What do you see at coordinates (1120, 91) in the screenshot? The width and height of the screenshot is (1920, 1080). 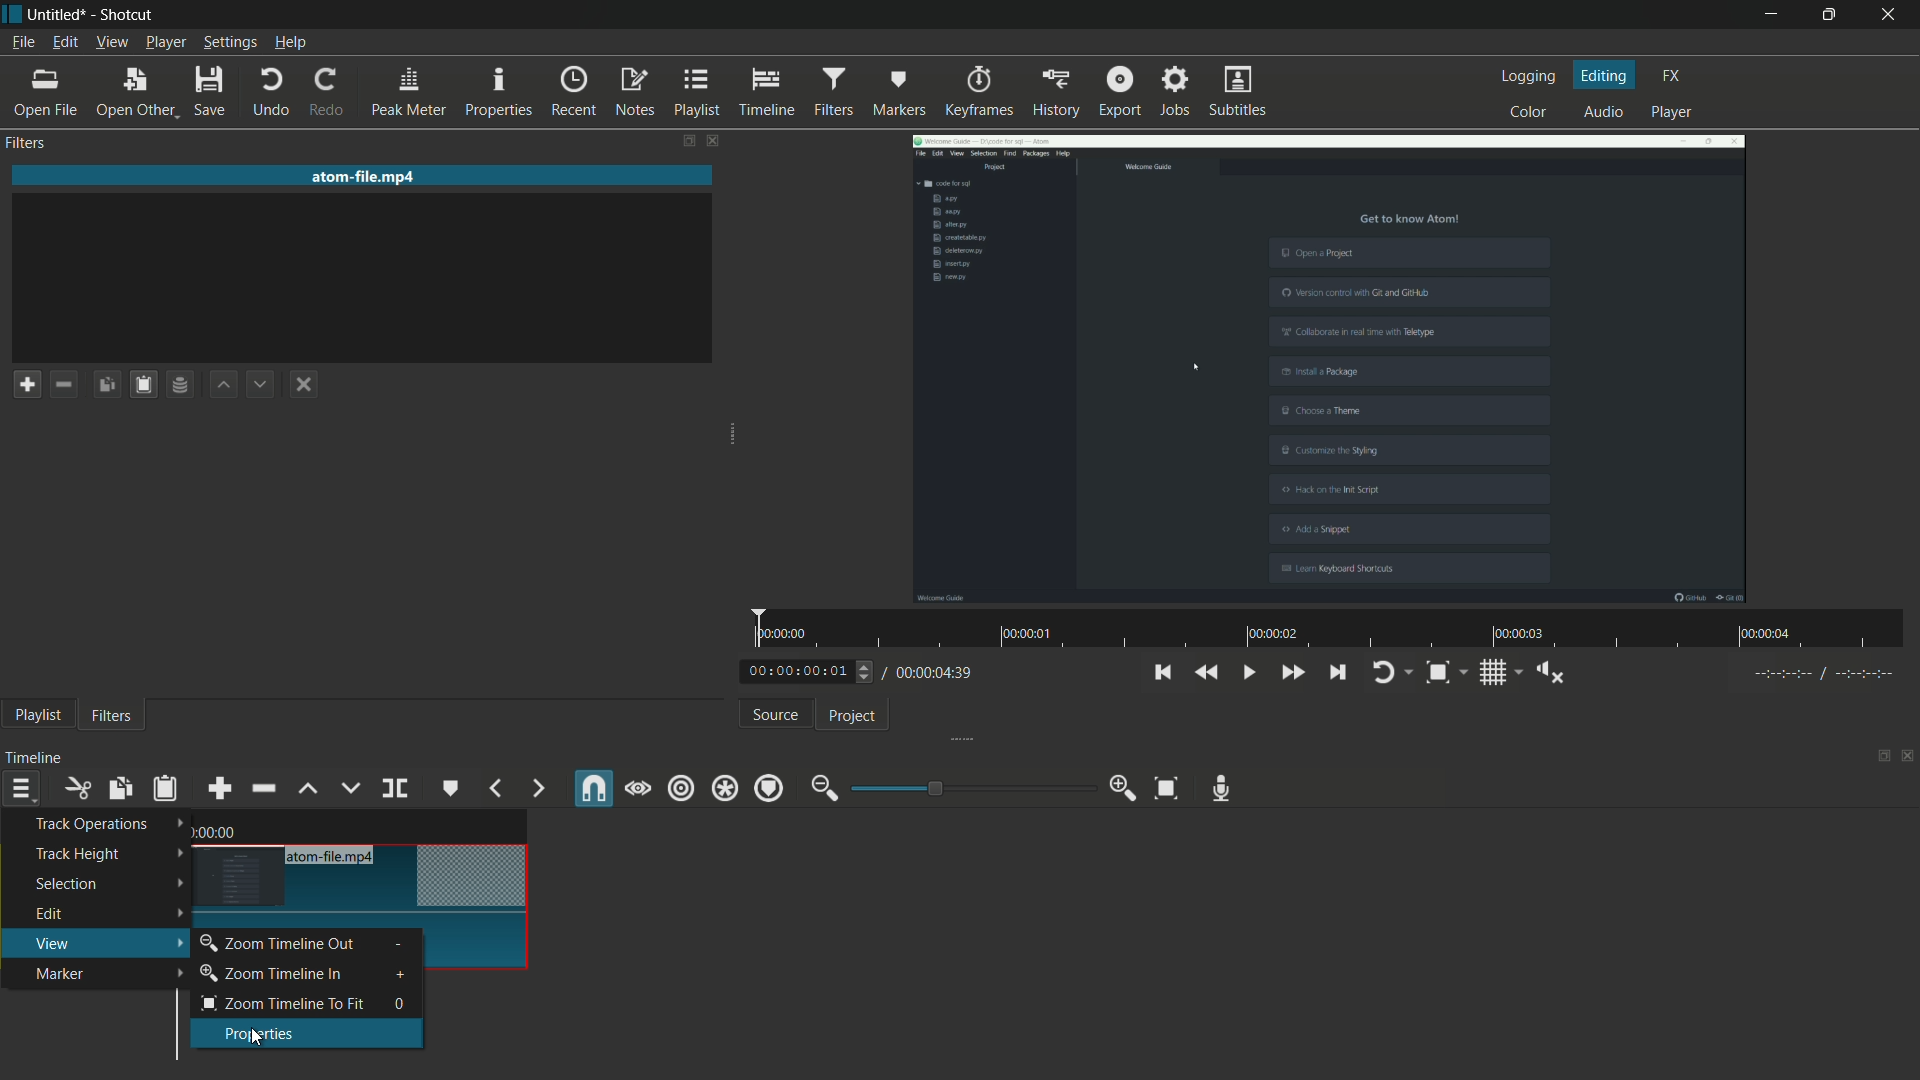 I see `export` at bounding box center [1120, 91].